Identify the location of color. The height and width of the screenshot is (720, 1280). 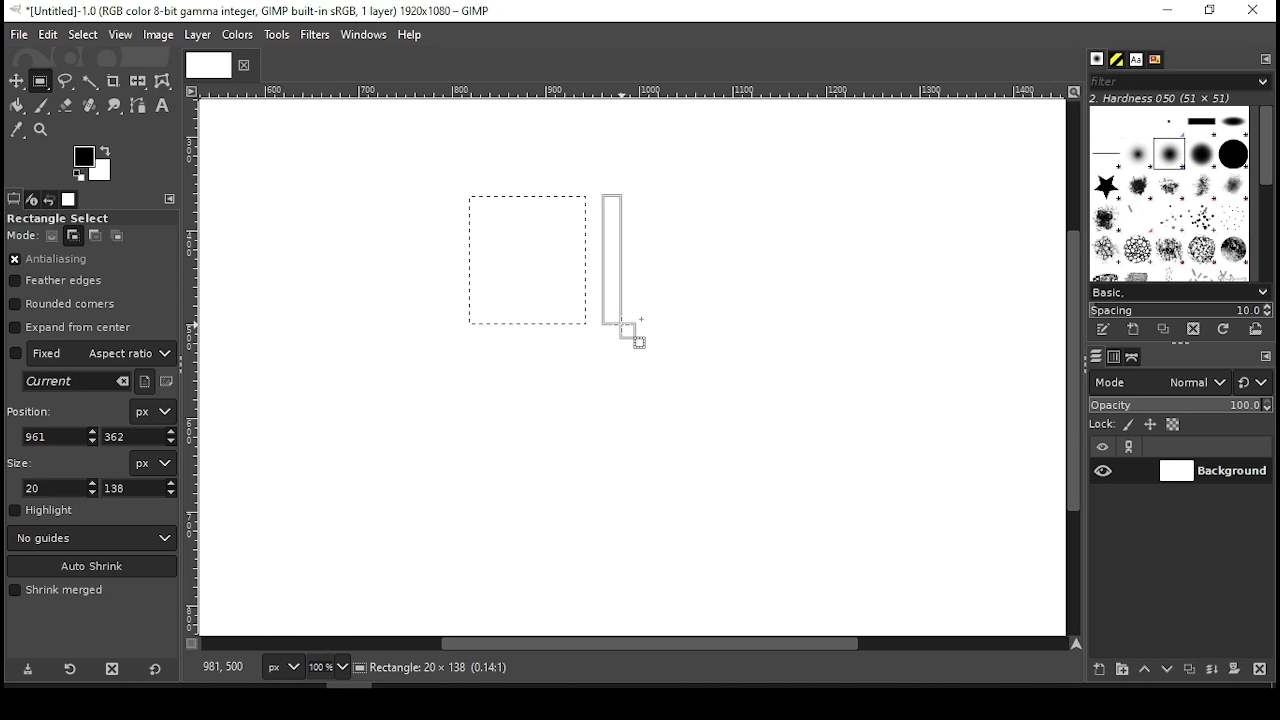
(238, 34).